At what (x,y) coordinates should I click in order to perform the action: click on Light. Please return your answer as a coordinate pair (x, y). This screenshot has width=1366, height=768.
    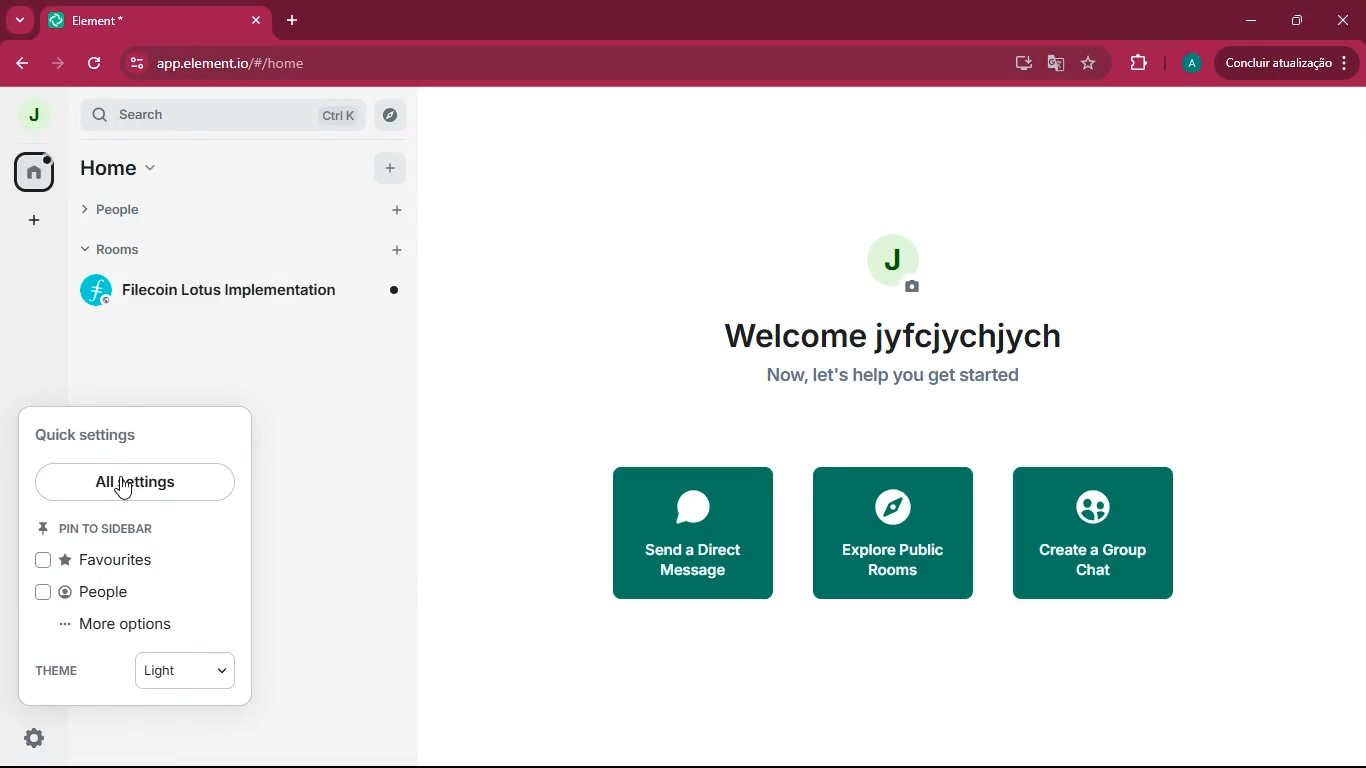
    Looking at the image, I should click on (190, 672).